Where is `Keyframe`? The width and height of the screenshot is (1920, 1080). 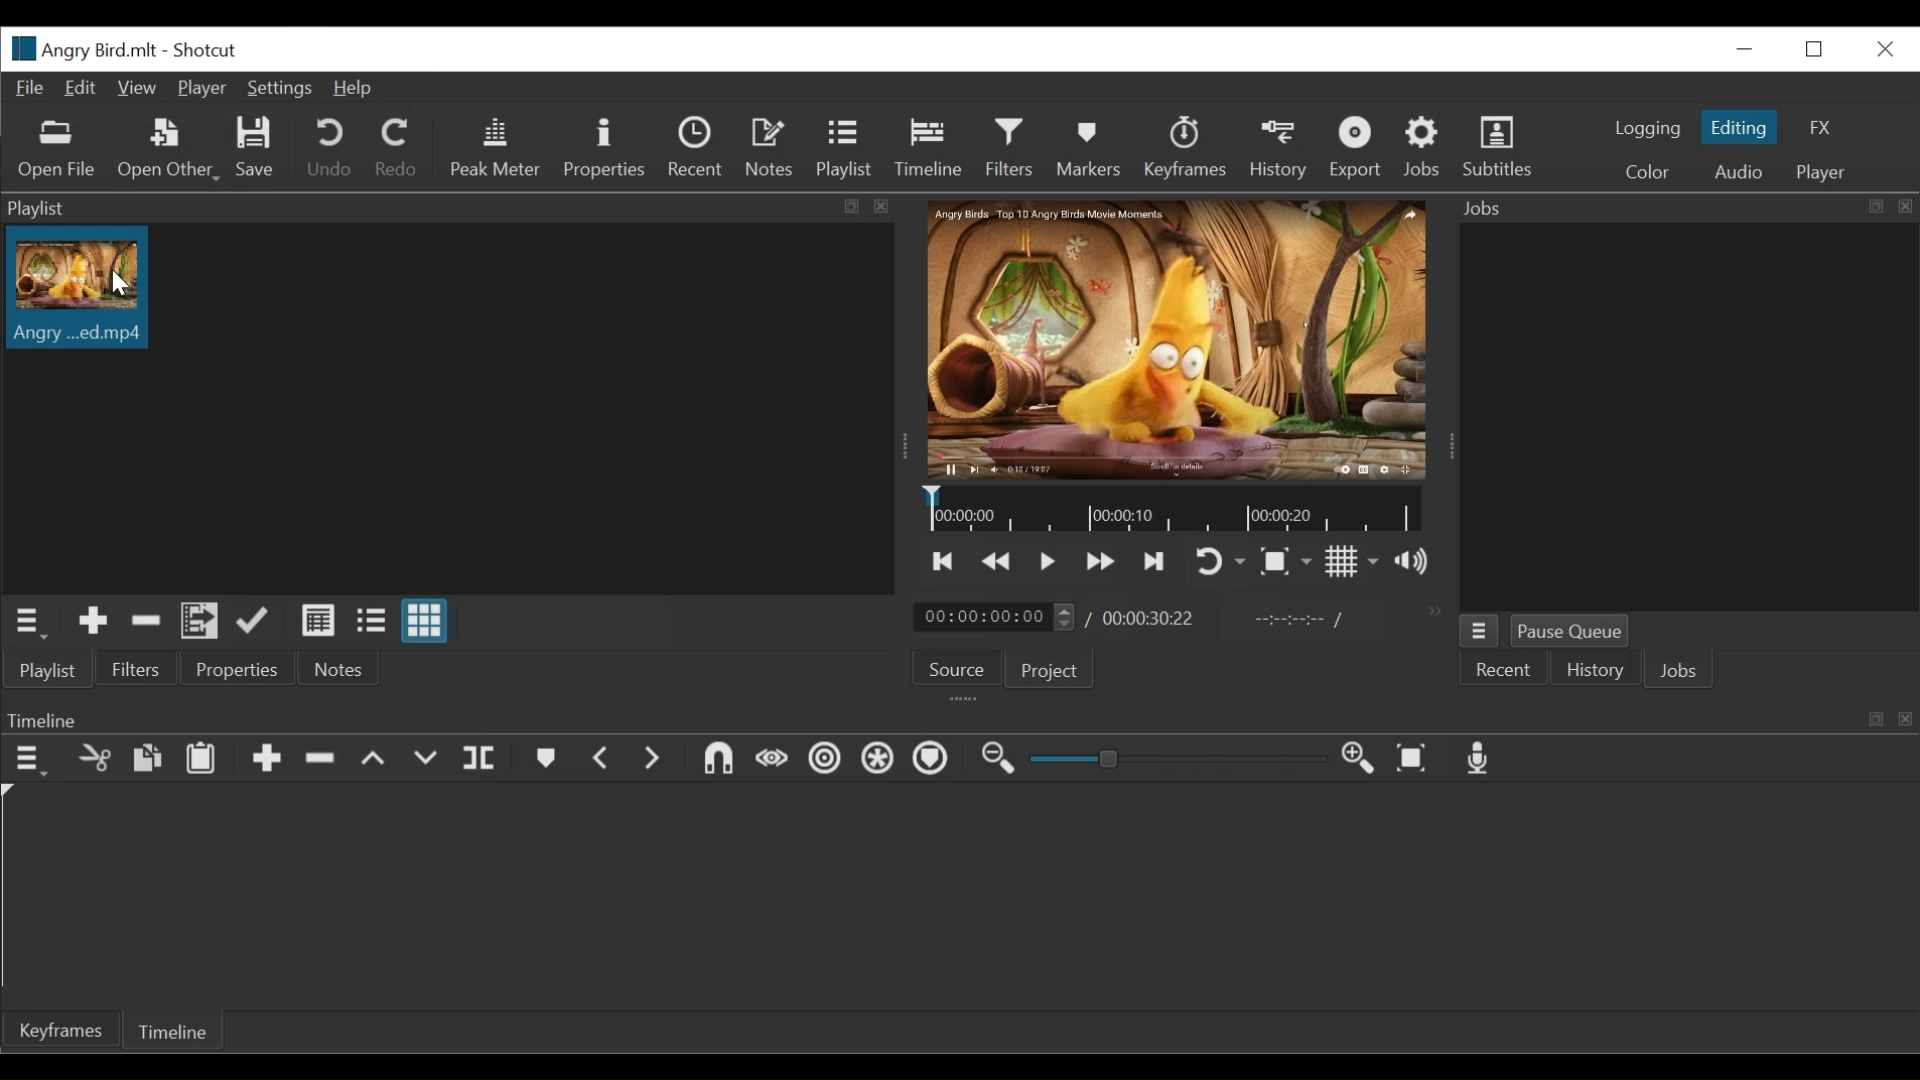 Keyframe is located at coordinates (56, 1031).